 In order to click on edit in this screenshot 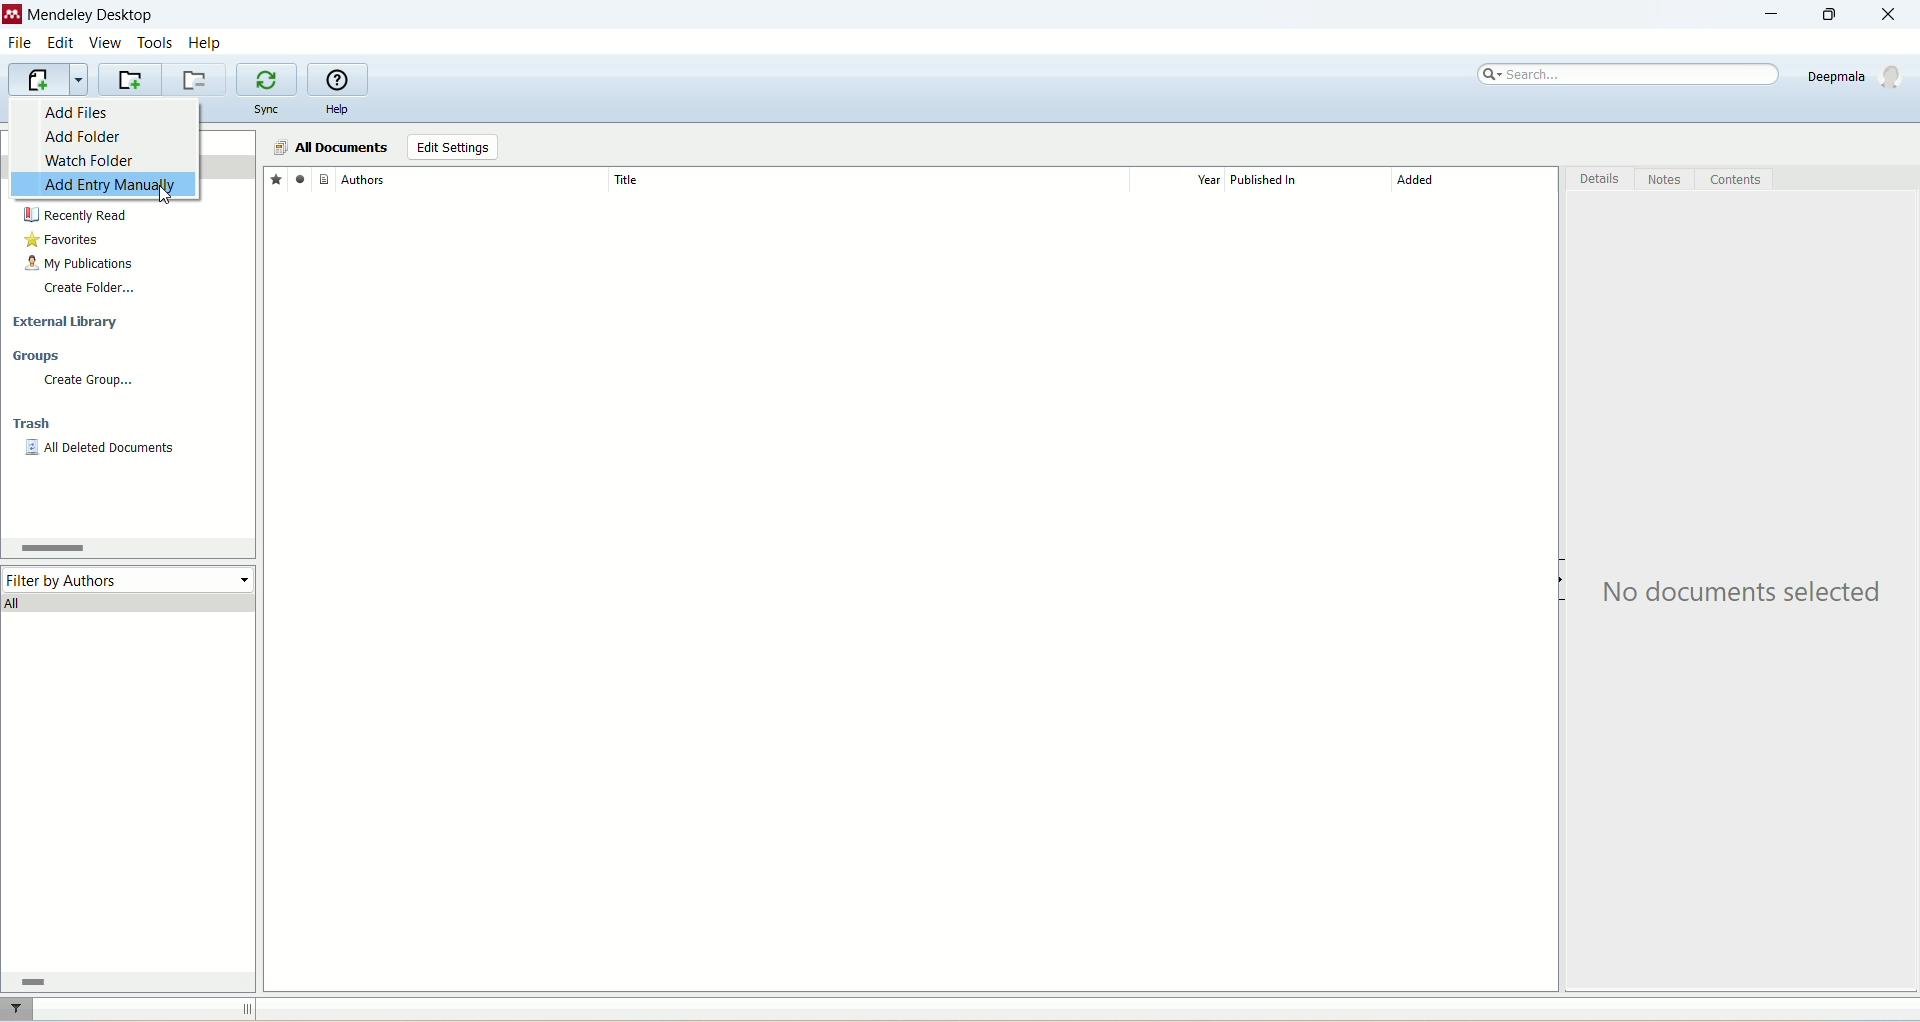, I will do `click(59, 43)`.